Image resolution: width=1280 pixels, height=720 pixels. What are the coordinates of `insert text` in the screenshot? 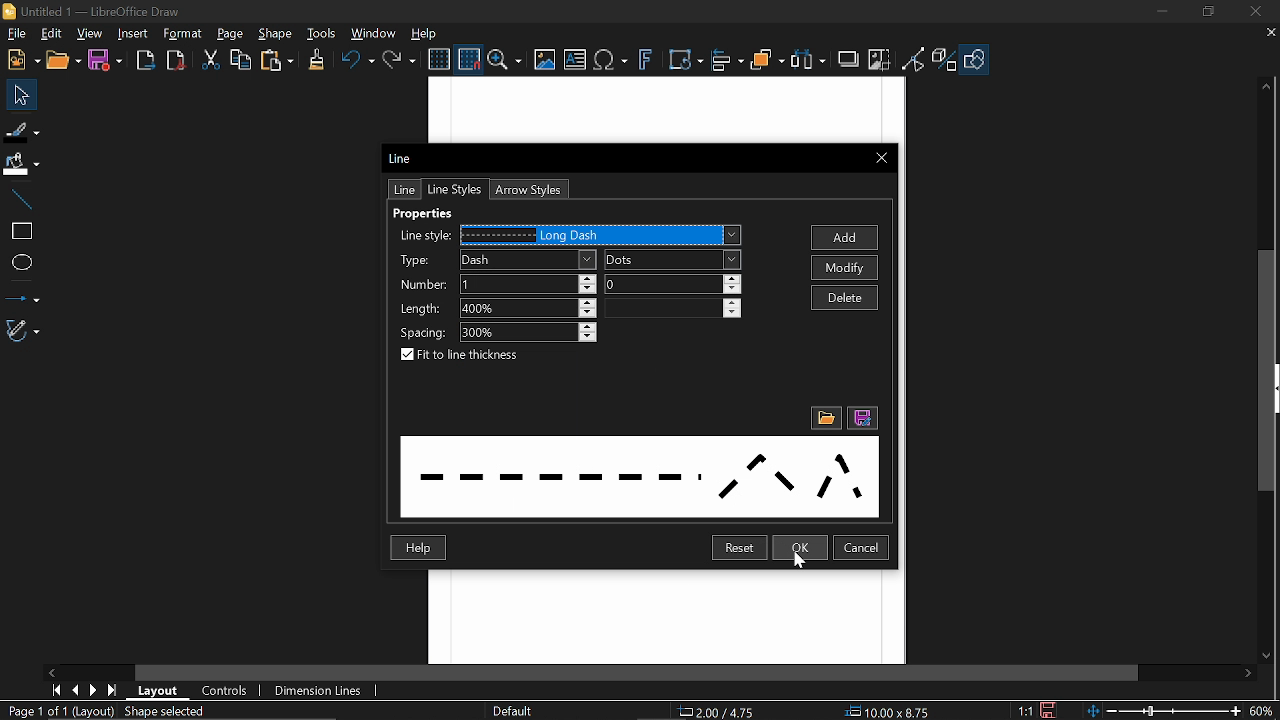 It's located at (575, 61).